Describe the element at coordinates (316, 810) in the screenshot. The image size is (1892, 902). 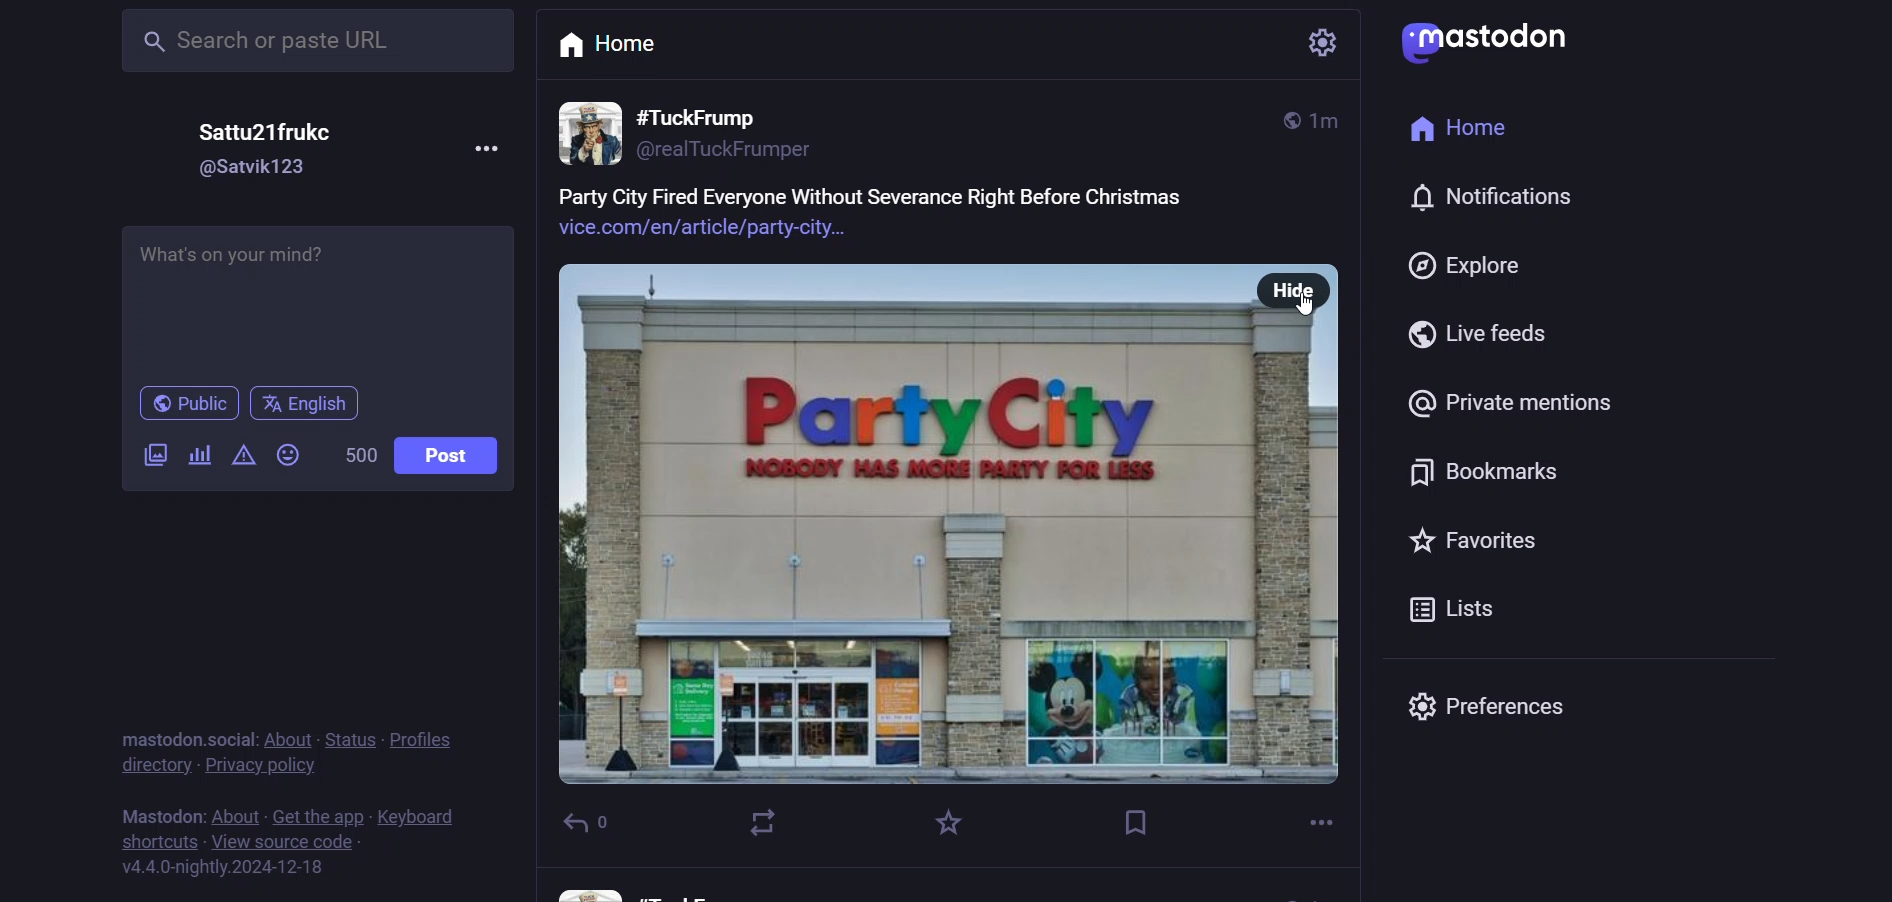
I see `get the app` at that location.